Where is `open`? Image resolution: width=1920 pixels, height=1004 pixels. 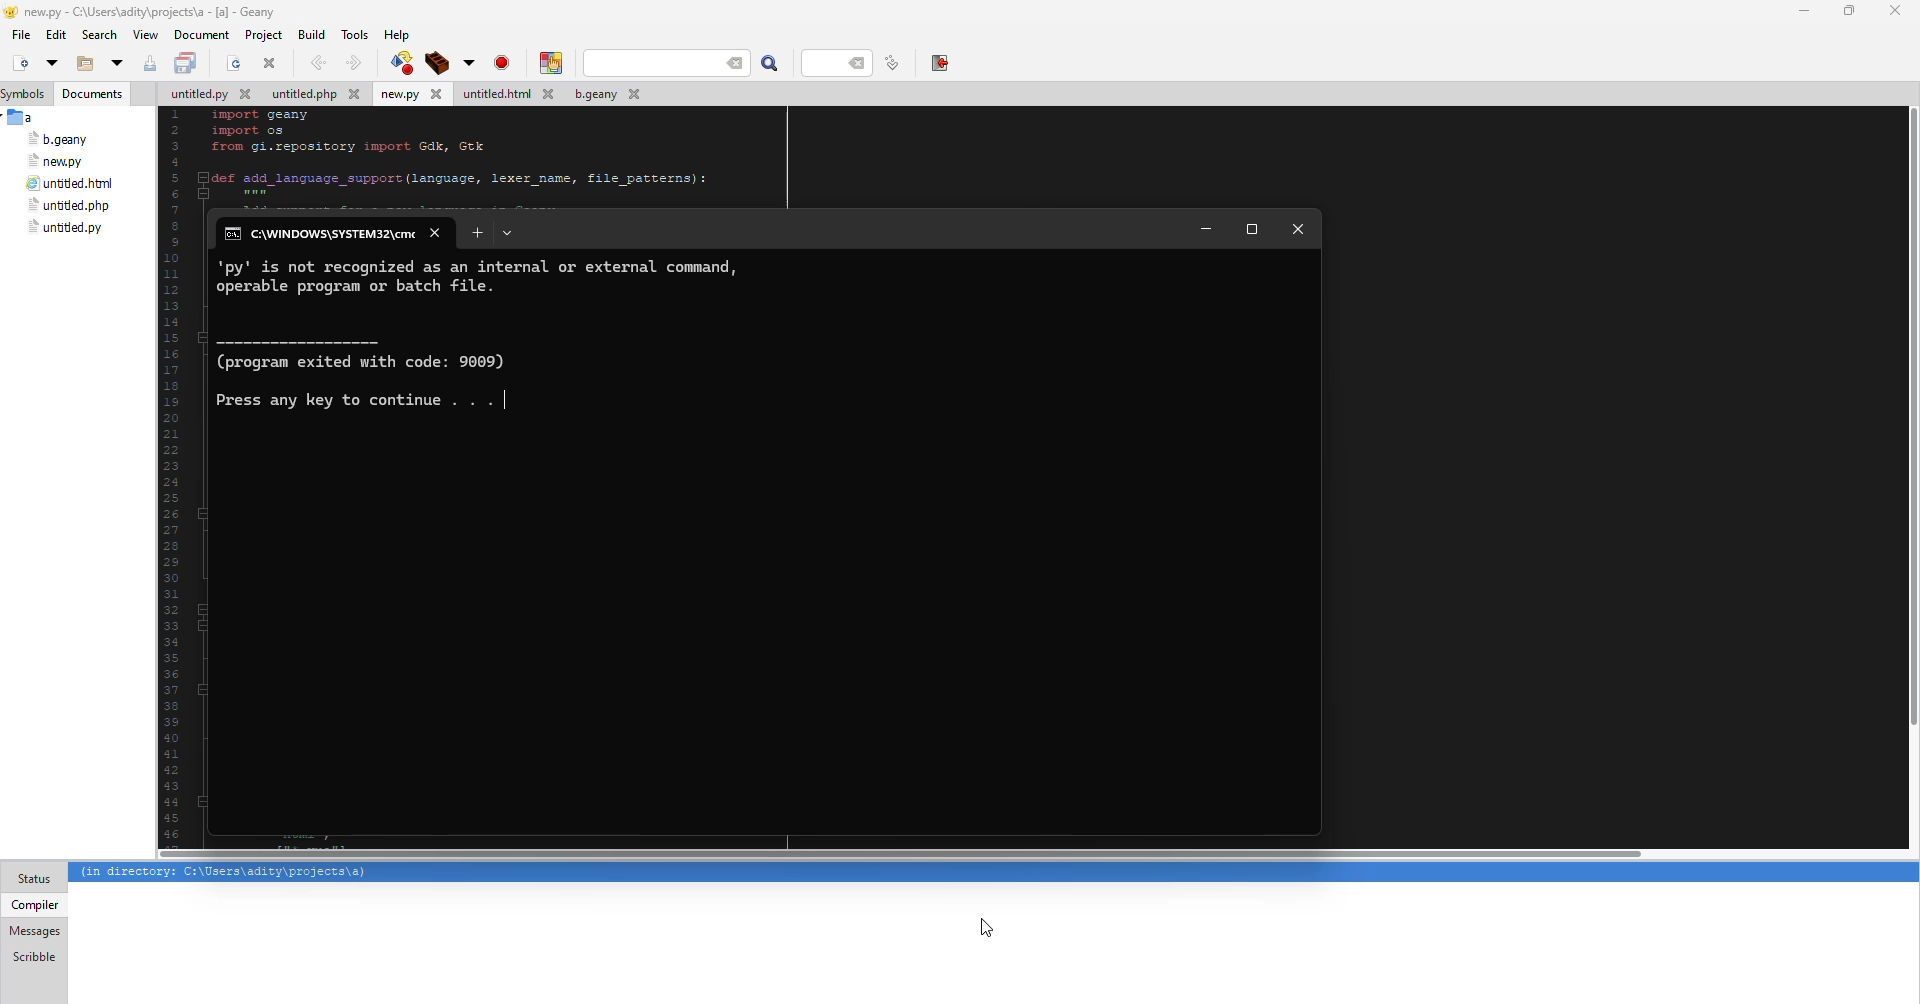 open is located at coordinates (116, 63).